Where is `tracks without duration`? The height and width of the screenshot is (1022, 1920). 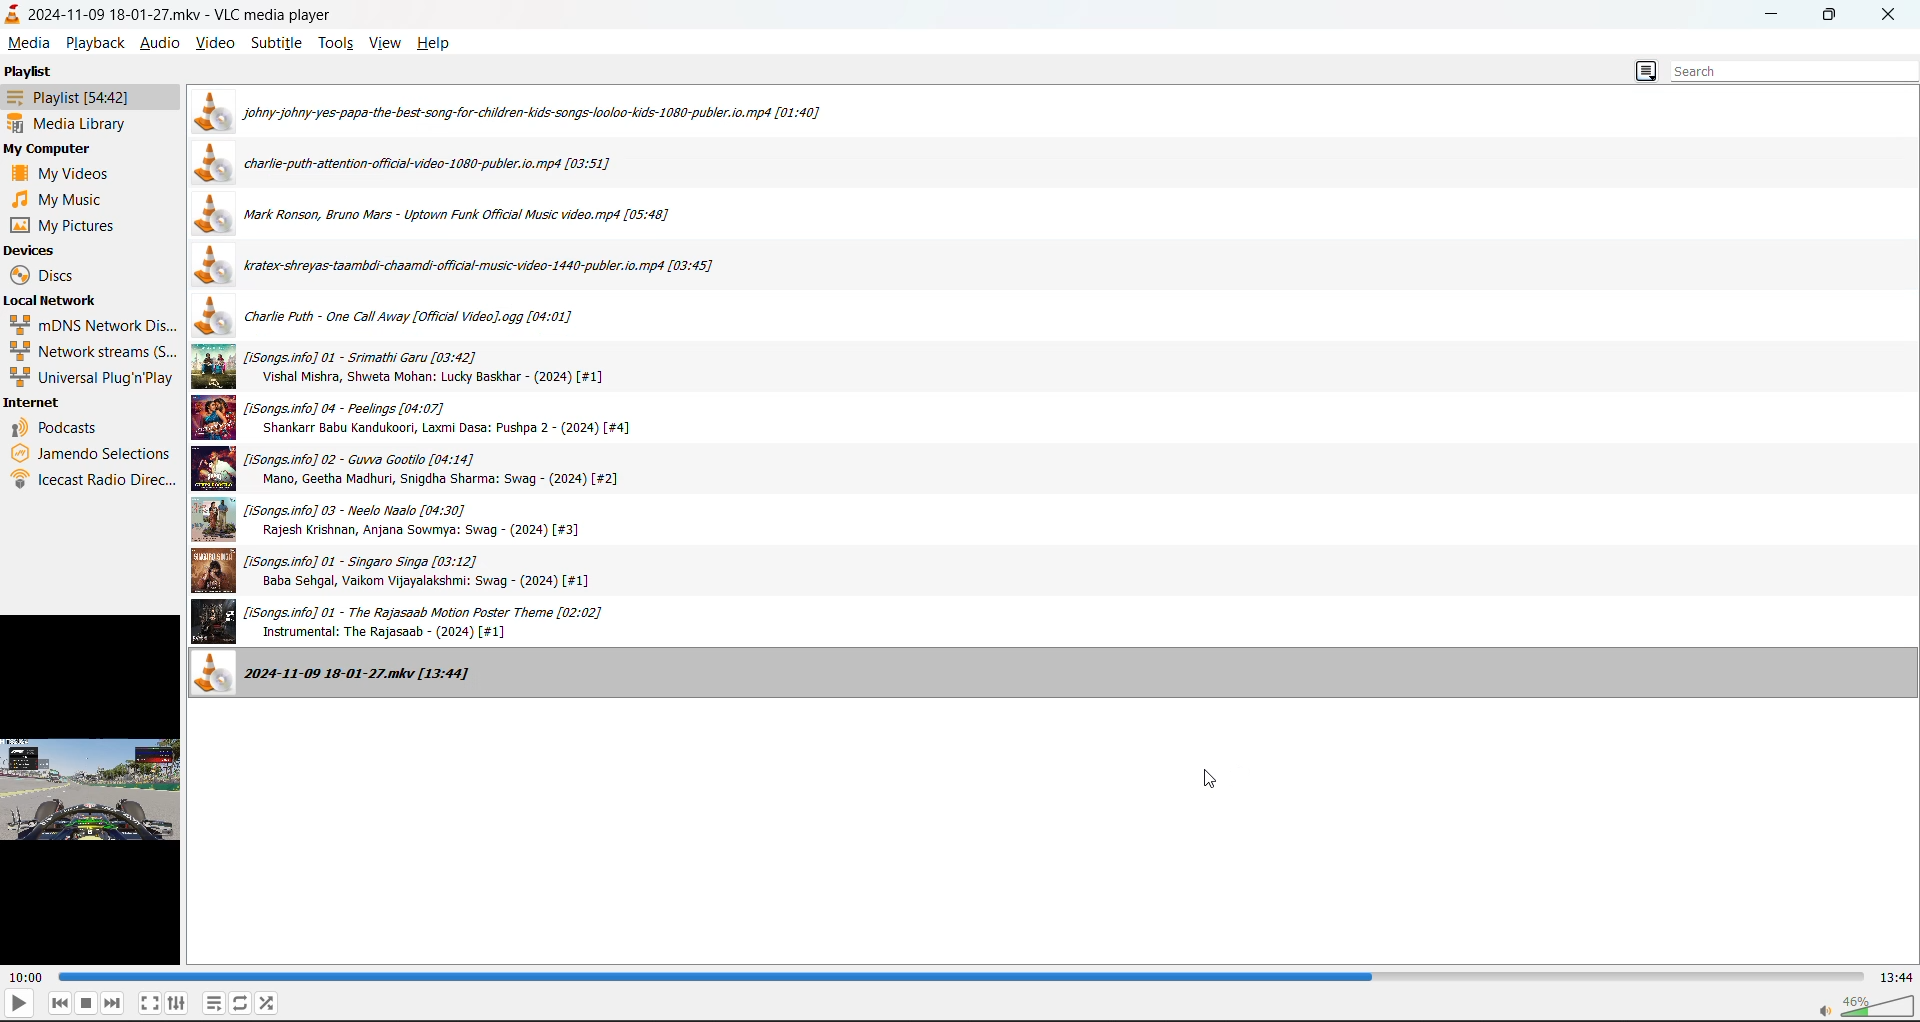 tracks without duration is located at coordinates (432, 622).